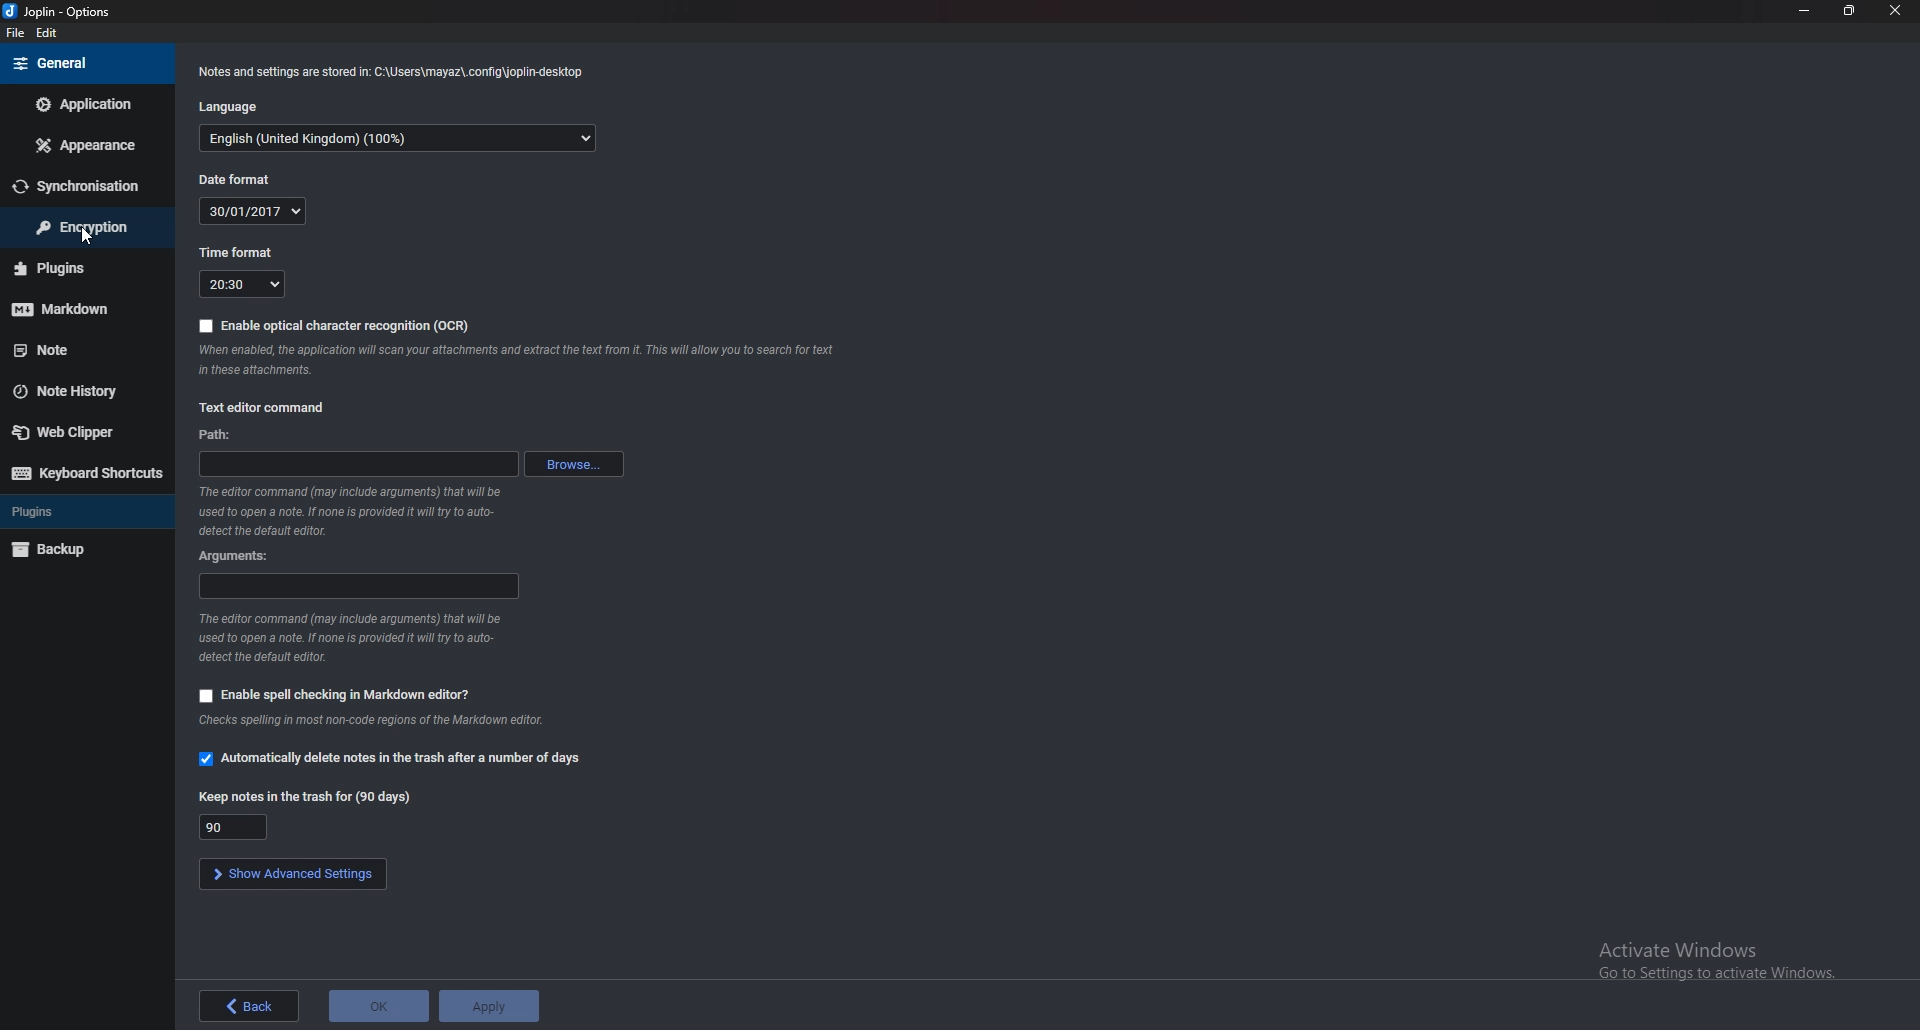 Image resolution: width=1920 pixels, height=1030 pixels. Describe the element at coordinates (1851, 12) in the screenshot. I see `resize` at that location.